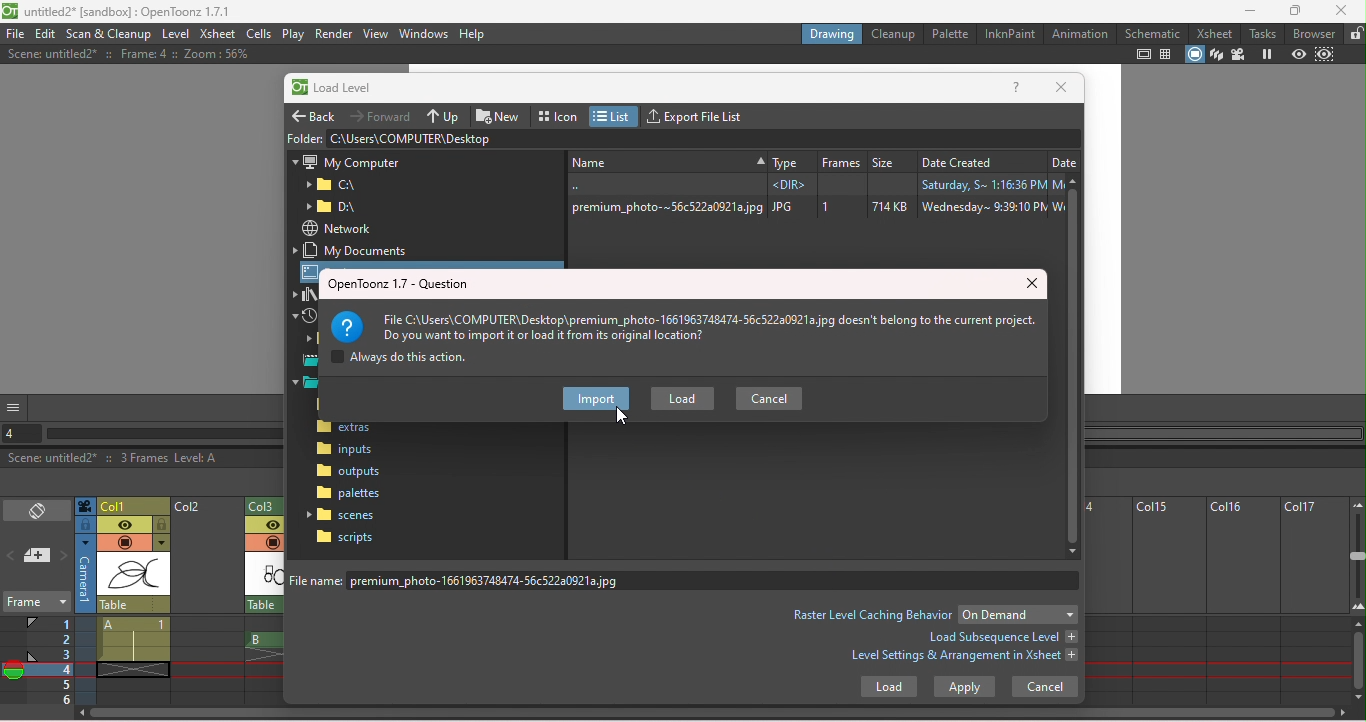  Describe the element at coordinates (1144, 54) in the screenshot. I see `Safe area` at that location.